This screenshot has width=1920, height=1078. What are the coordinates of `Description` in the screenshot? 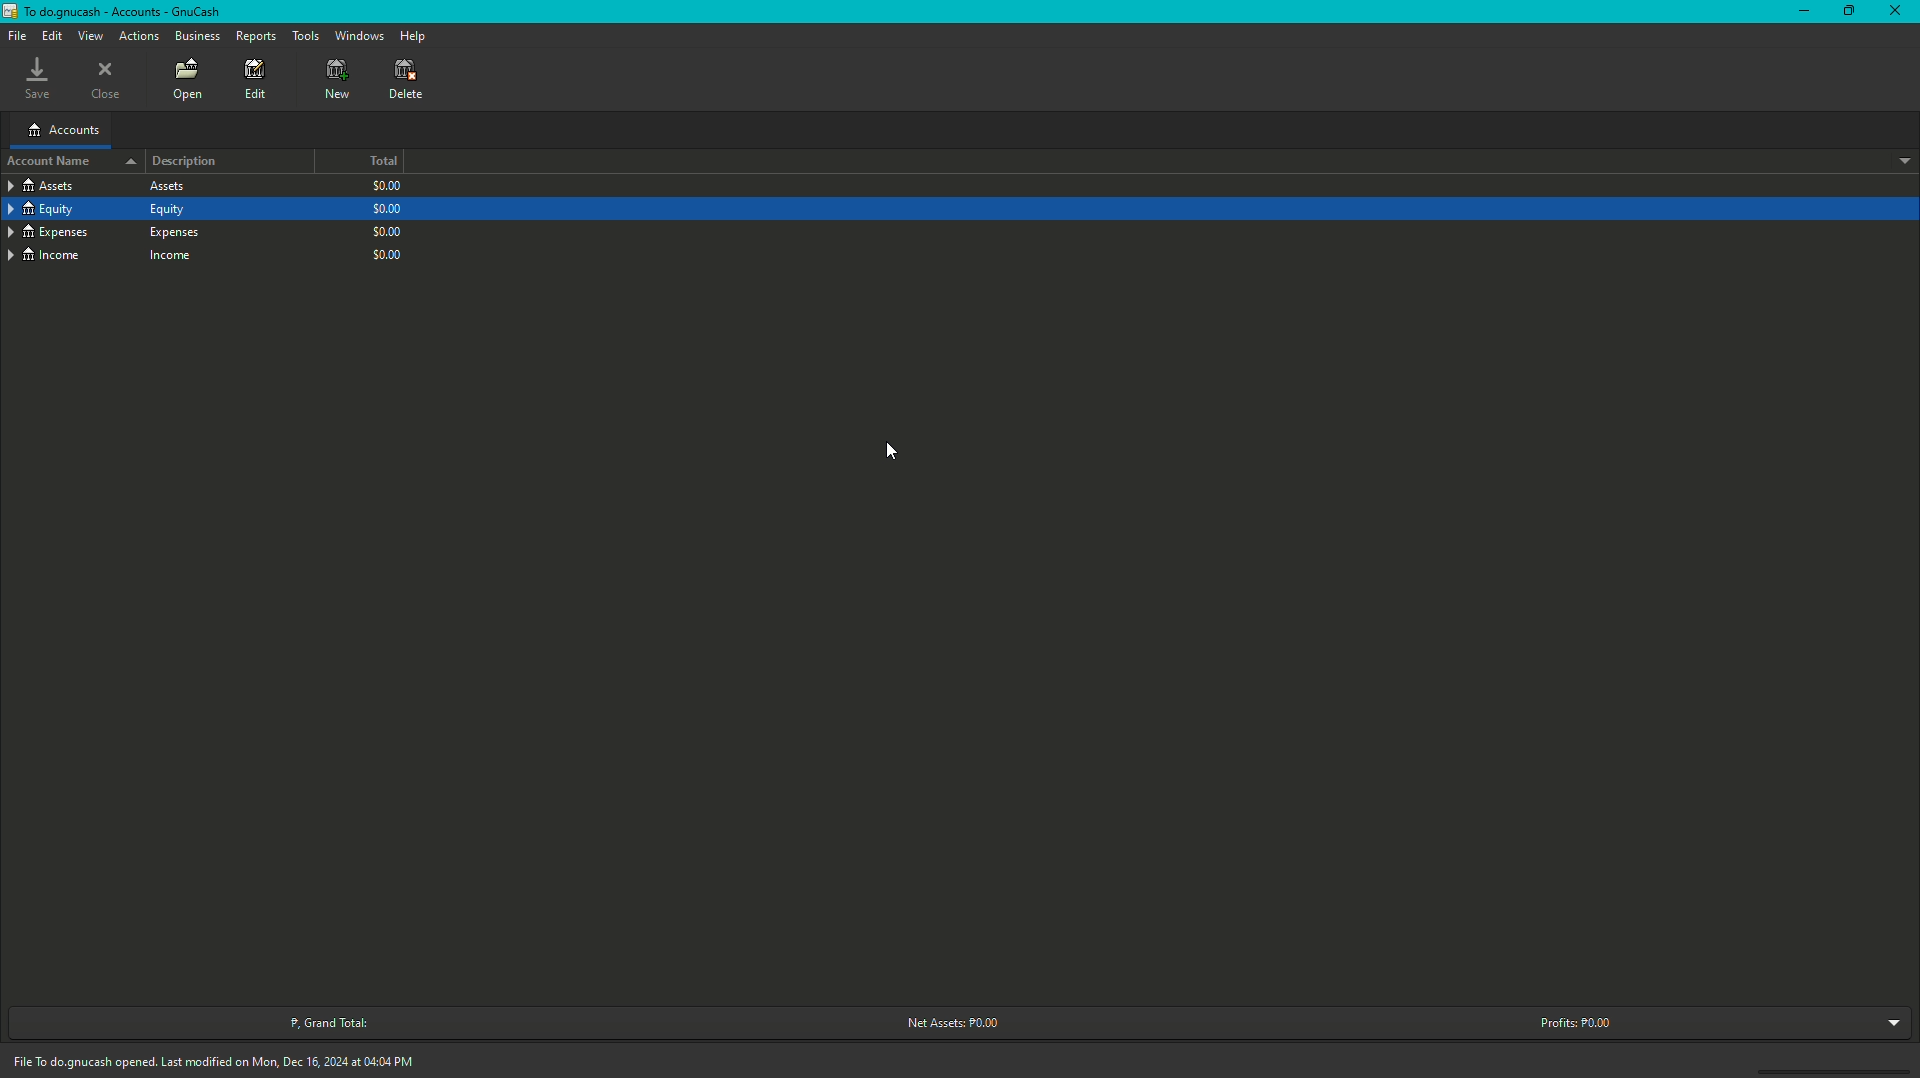 It's located at (186, 161).